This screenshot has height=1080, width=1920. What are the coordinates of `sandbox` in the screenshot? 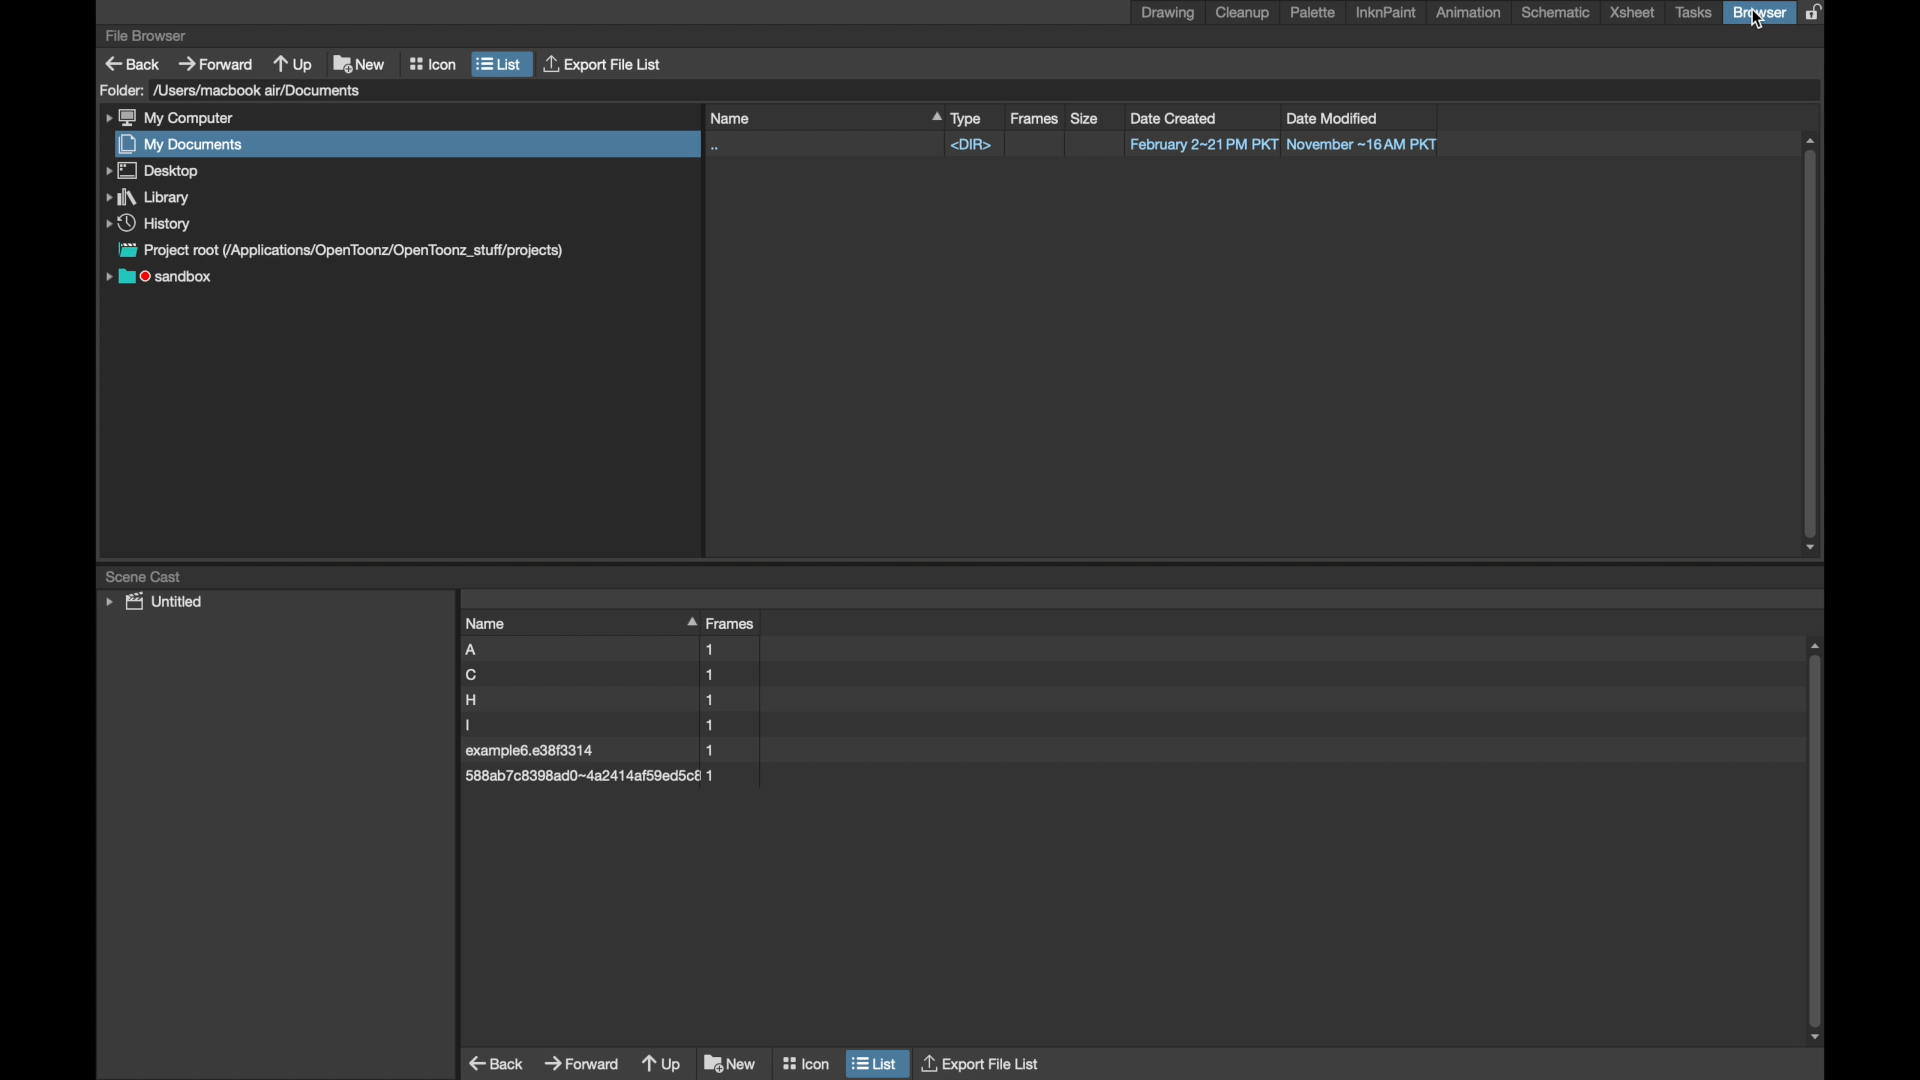 It's located at (161, 279).